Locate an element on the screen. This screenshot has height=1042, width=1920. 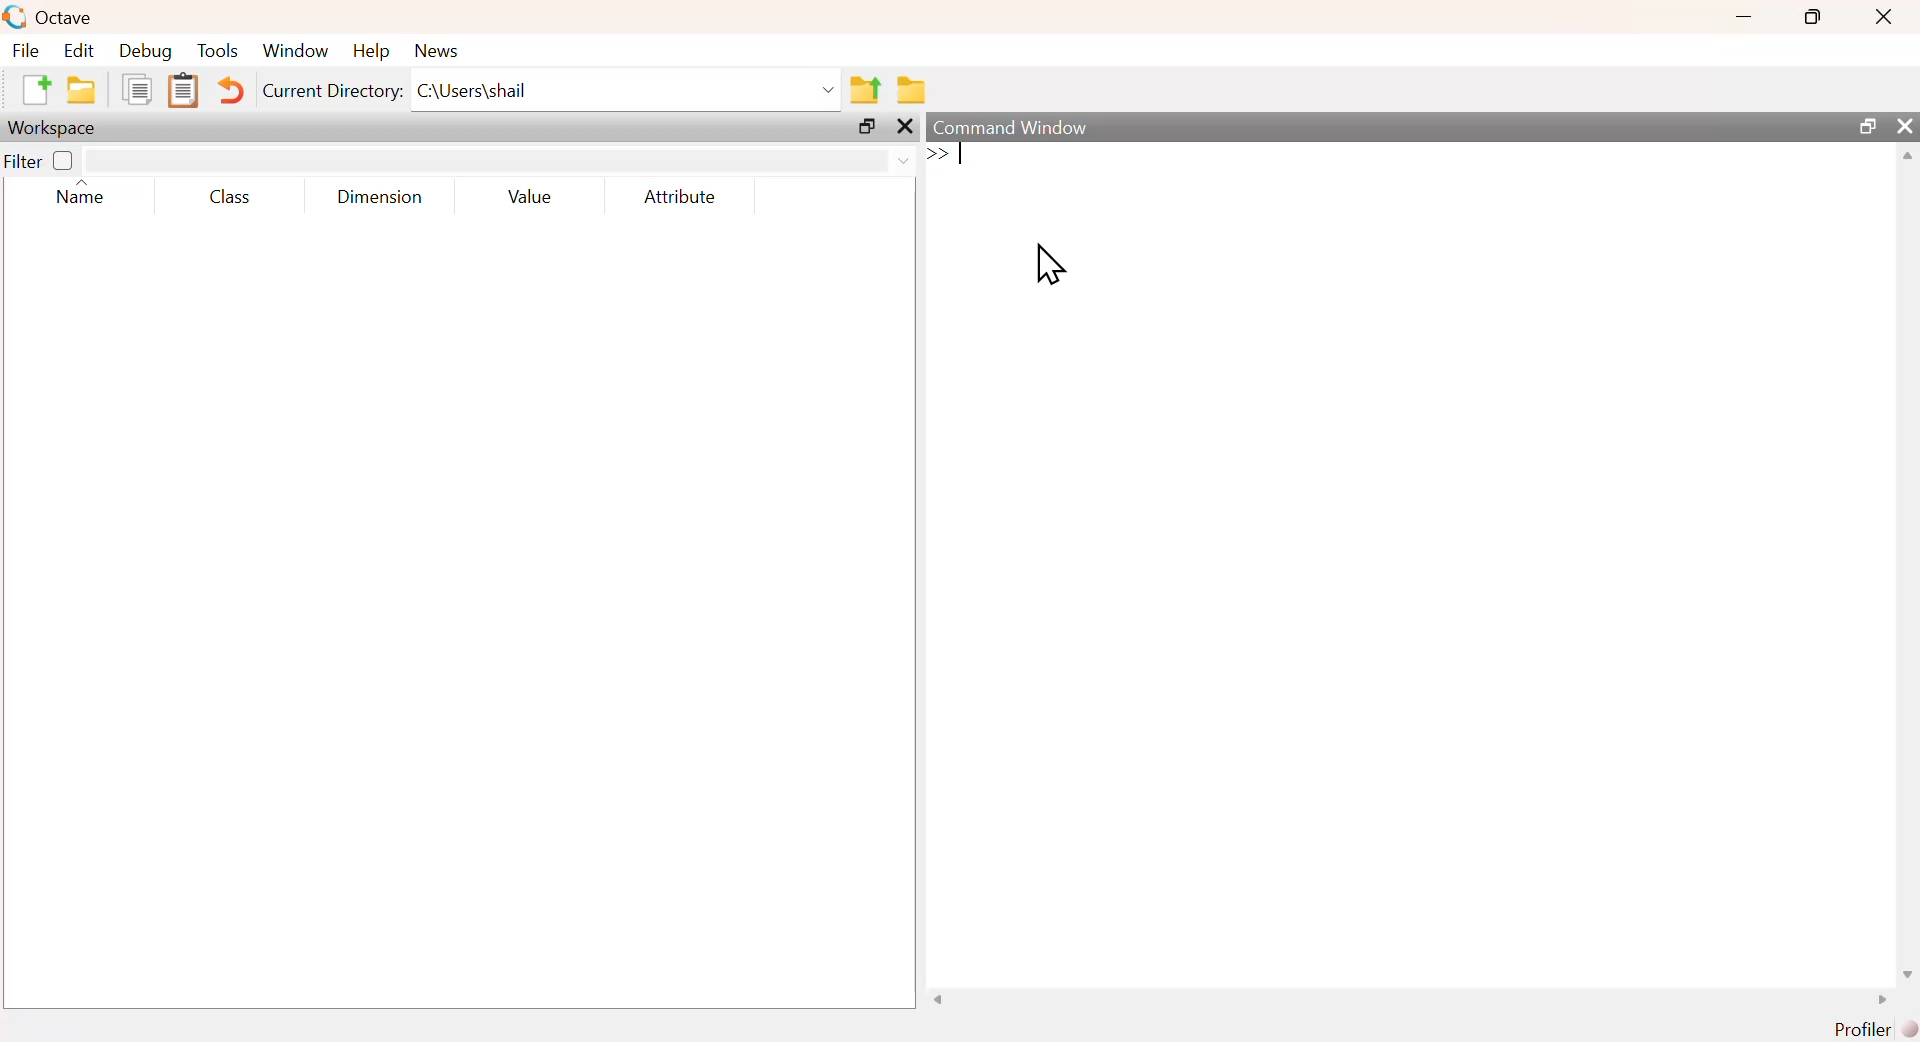
Undo is located at coordinates (230, 90).